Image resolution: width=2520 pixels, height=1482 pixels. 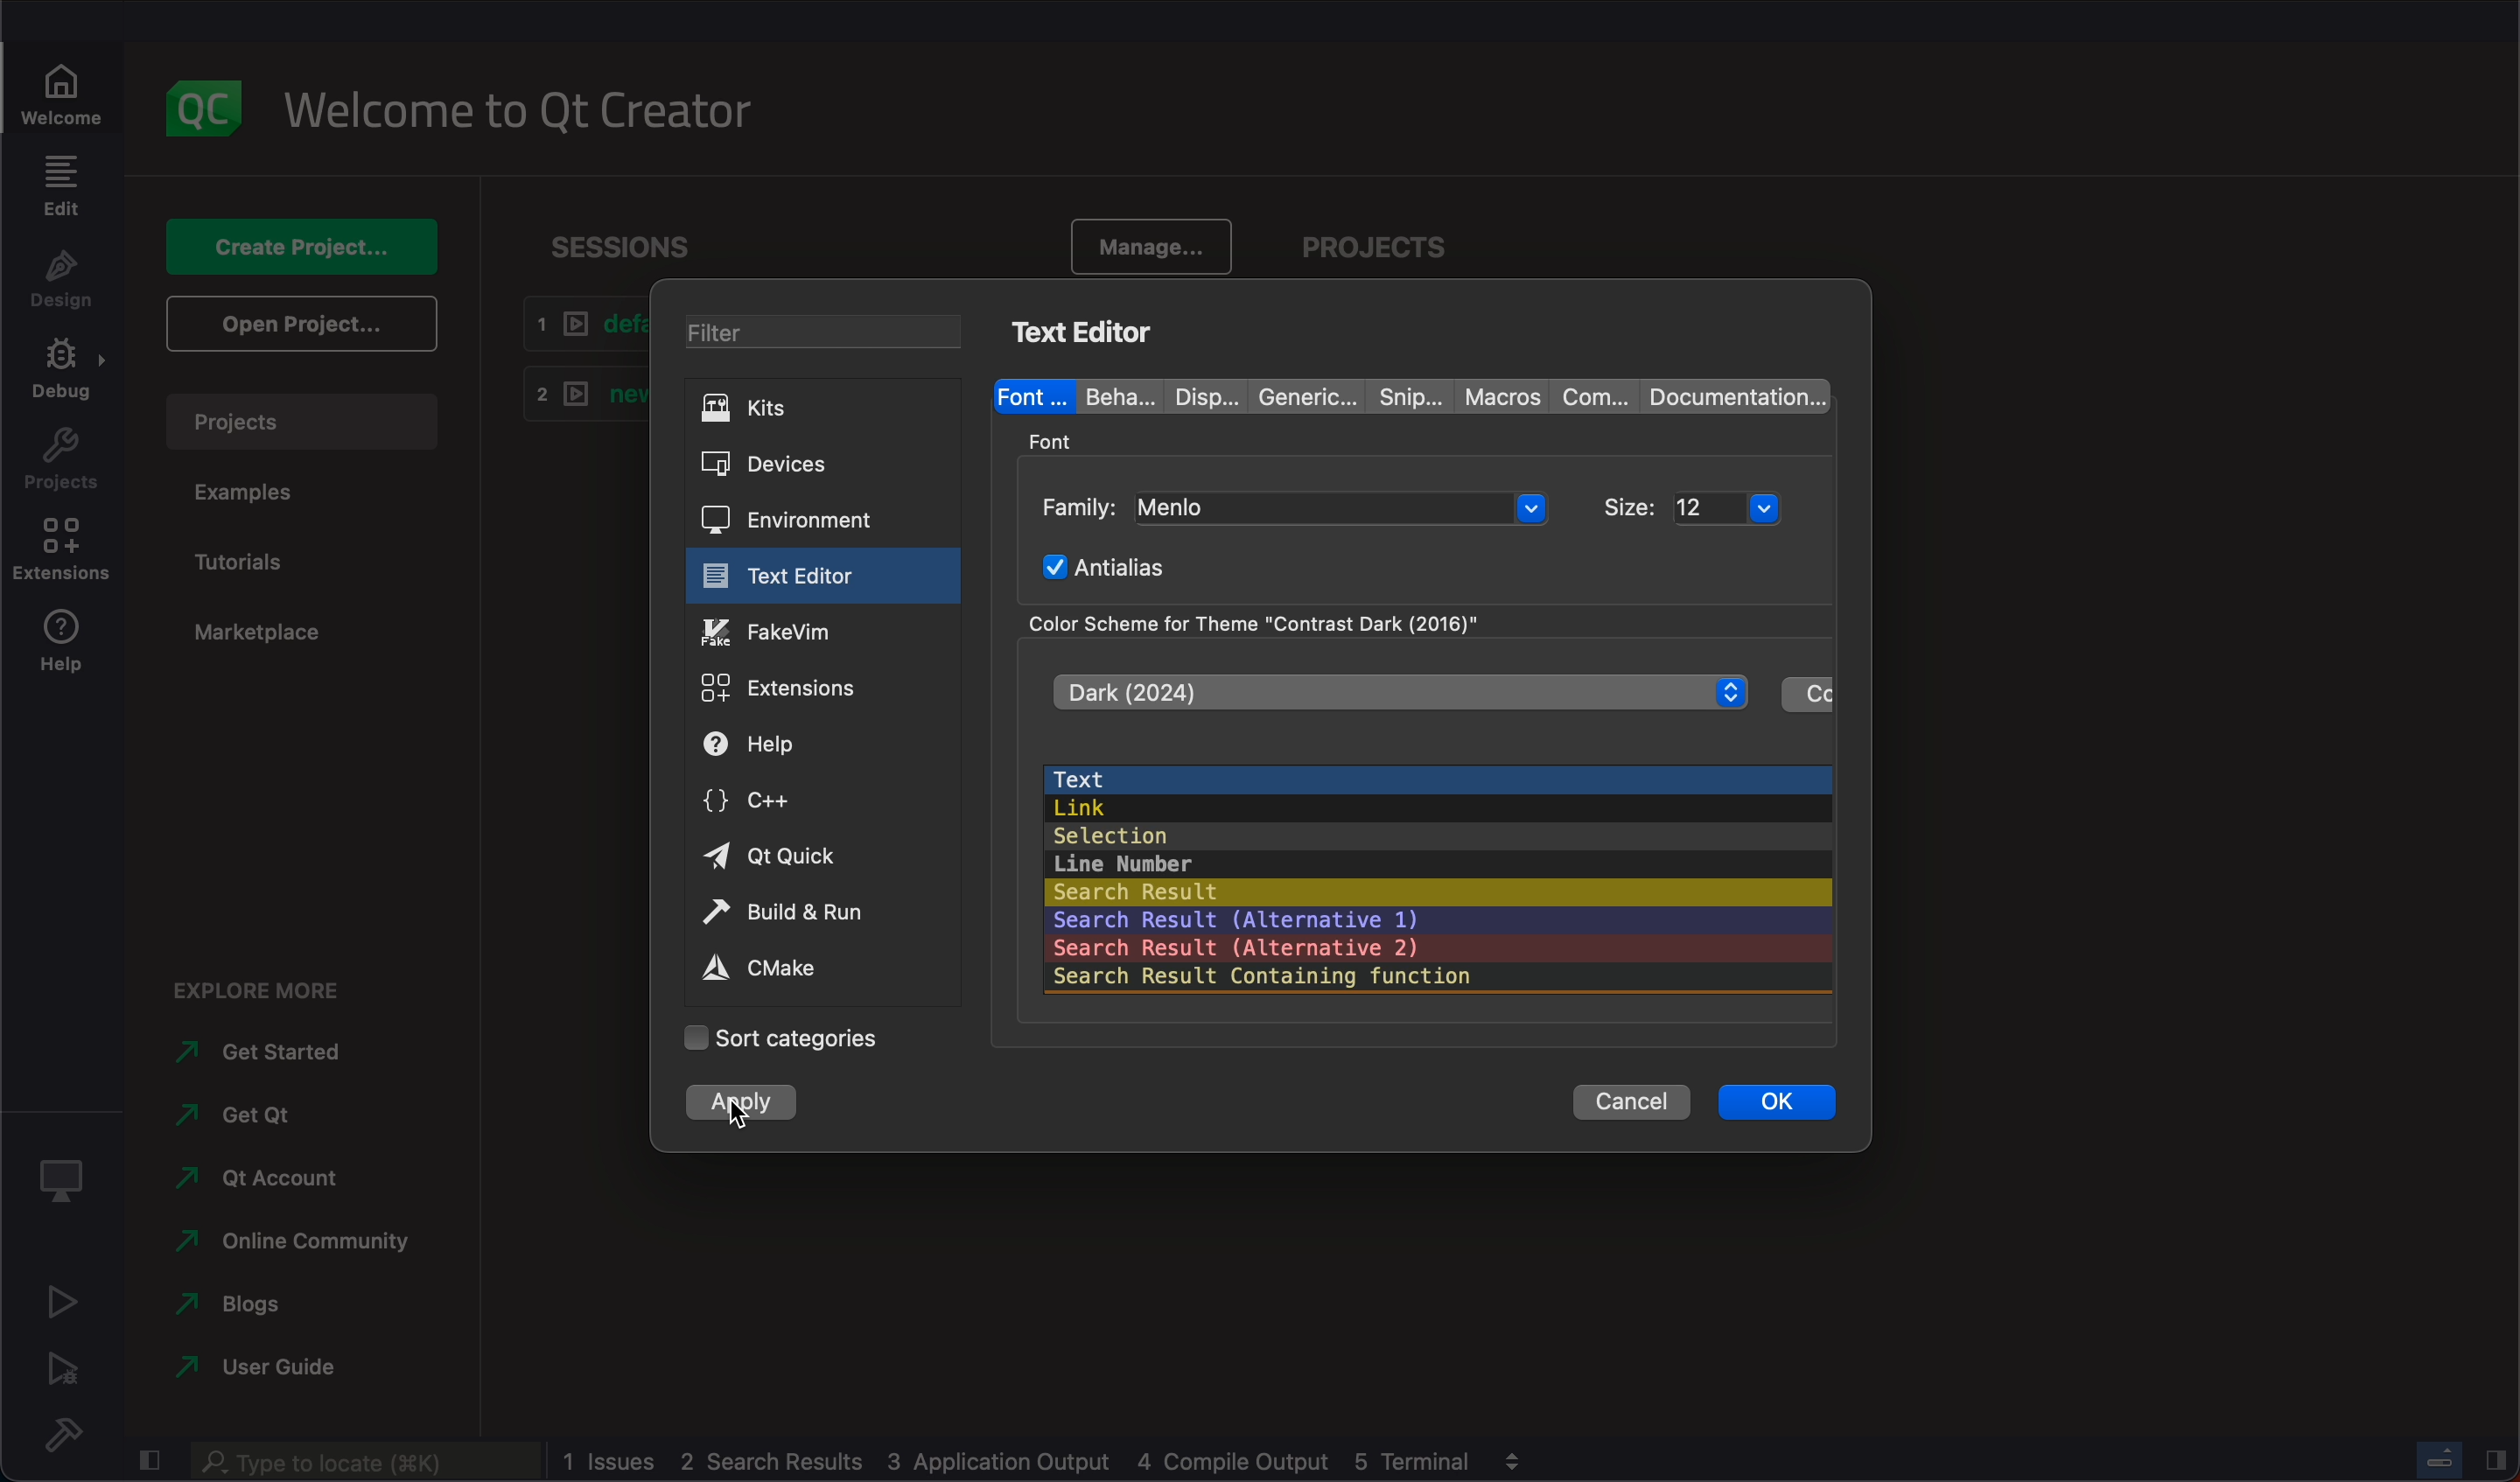 I want to click on size, so click(x=1746, y=505).